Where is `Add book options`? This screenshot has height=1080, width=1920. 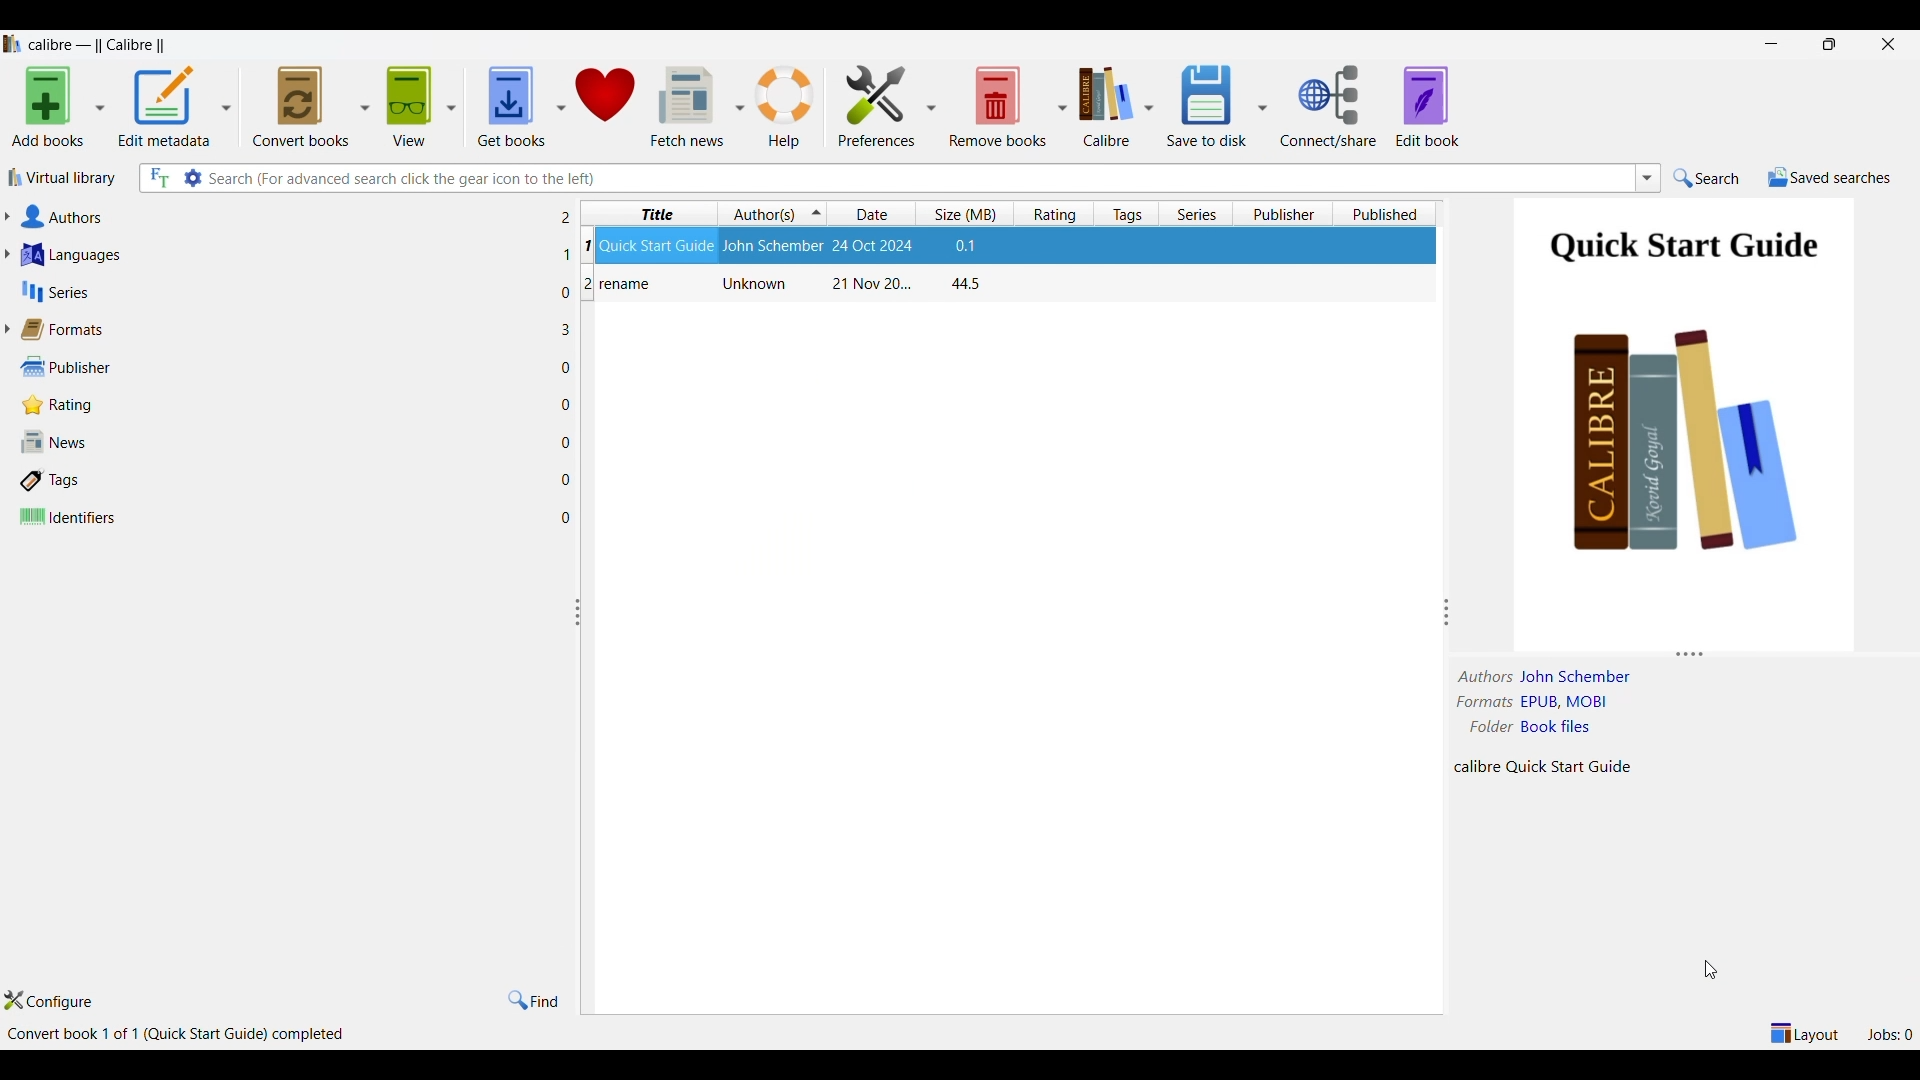 Add book options is located at coordinates (102, 107).